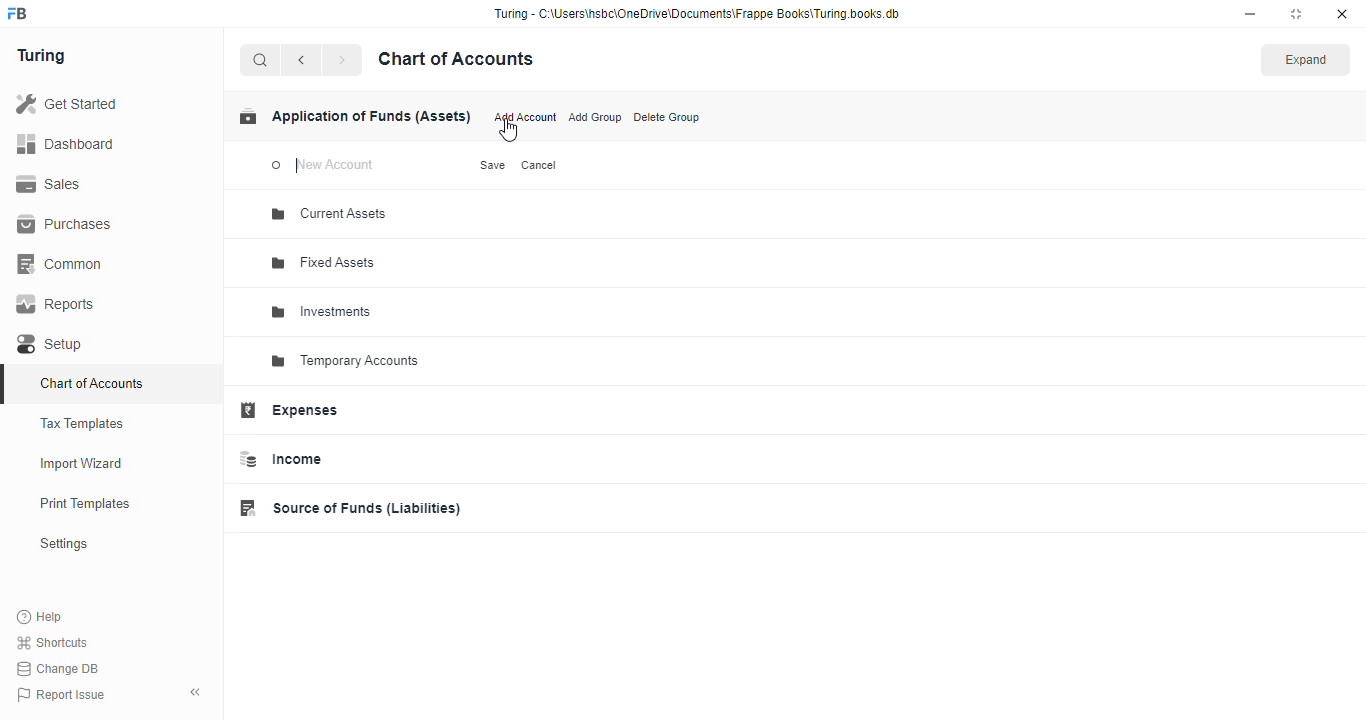  What do you see at coordinates (279, 459) in the screenshot?
I see `income` at bounding box center [279, 459].